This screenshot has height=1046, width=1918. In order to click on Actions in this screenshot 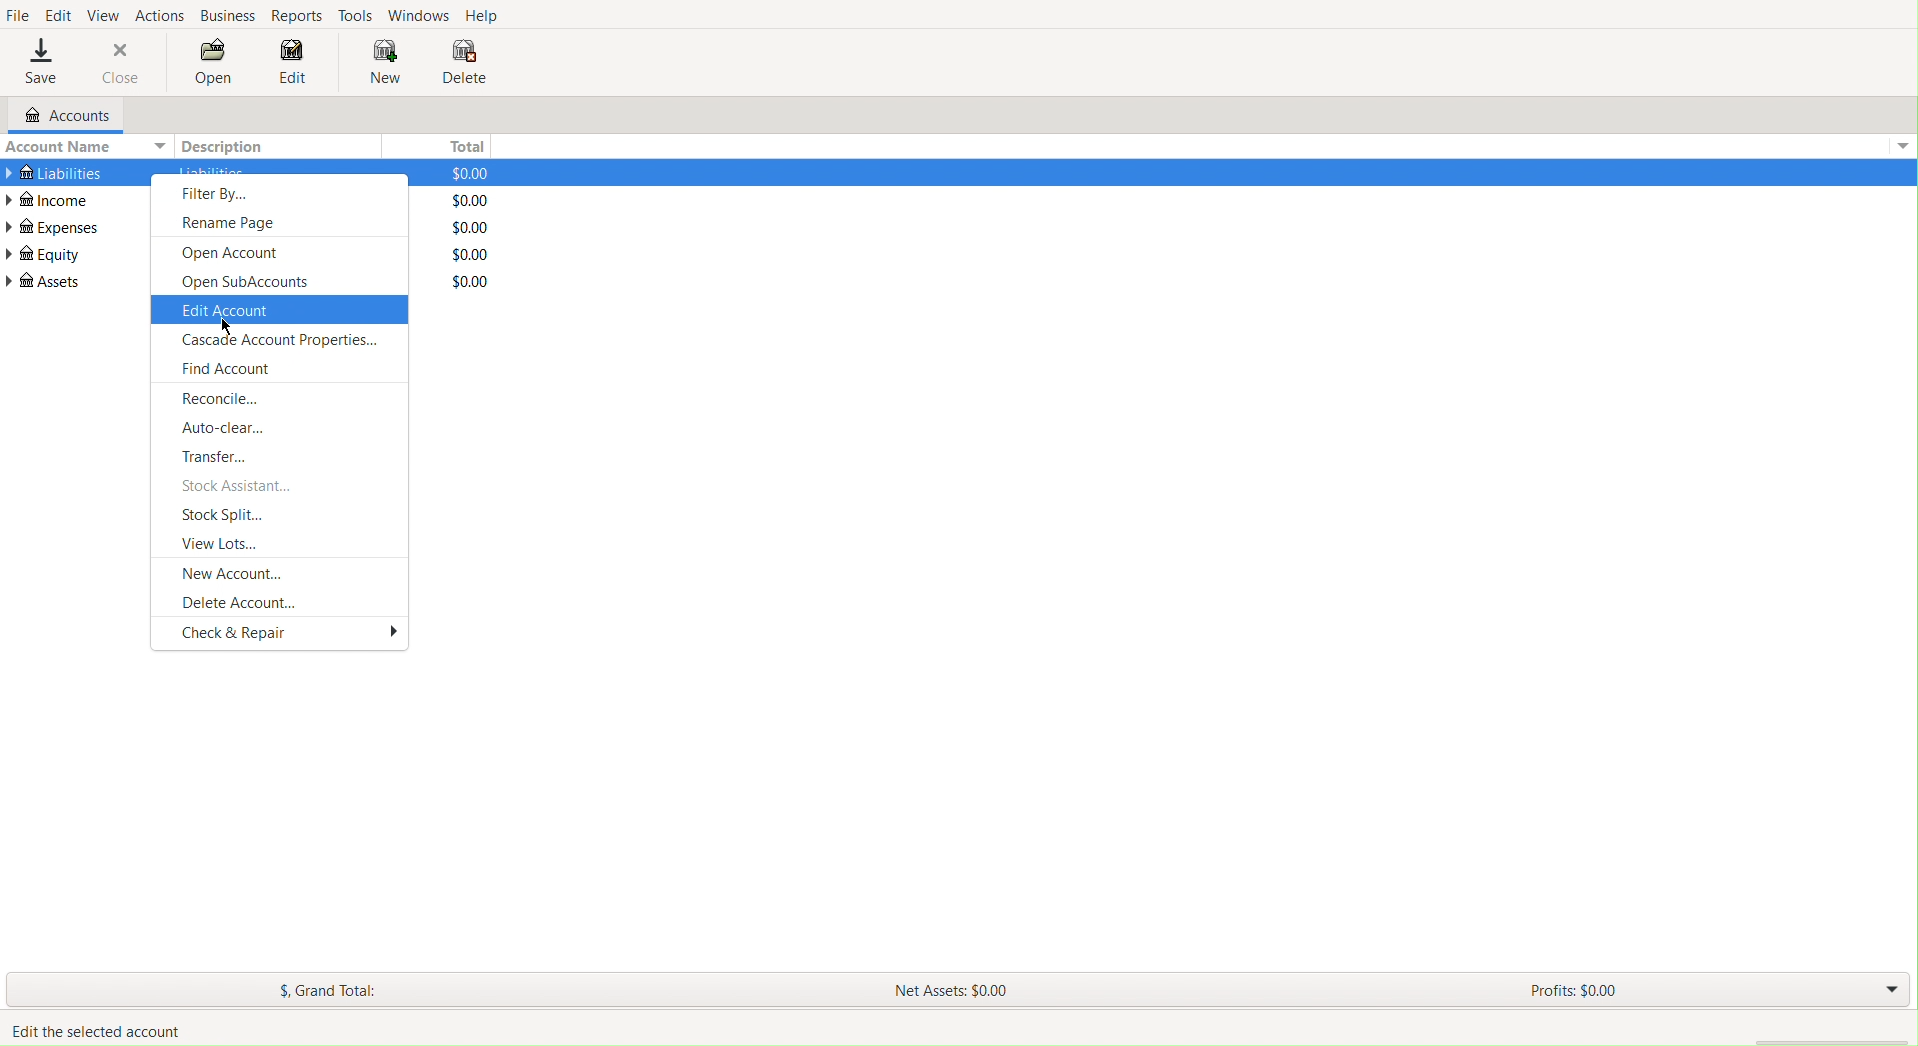, I will do `click(160, 13)`.